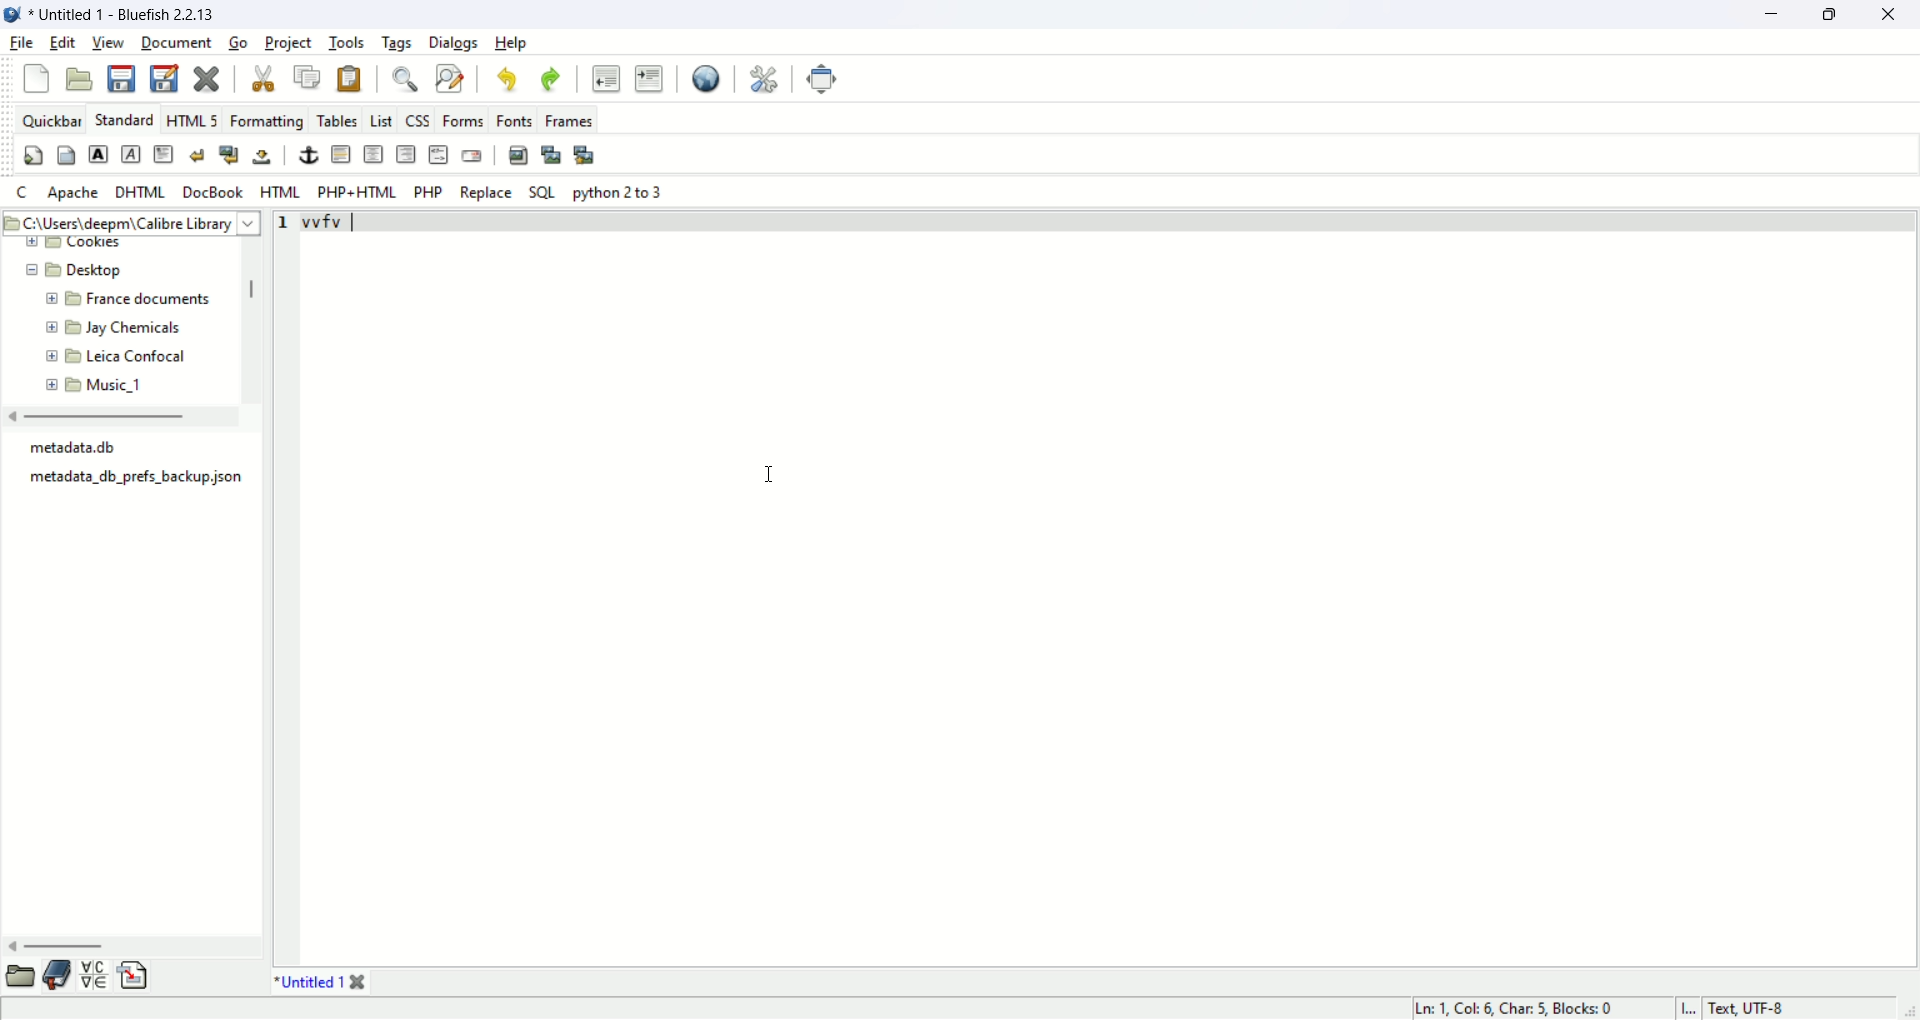 Image resolution: width=1920 pixels, height=1020 pixels. I want to click on non breaking space, so click(262, 158).